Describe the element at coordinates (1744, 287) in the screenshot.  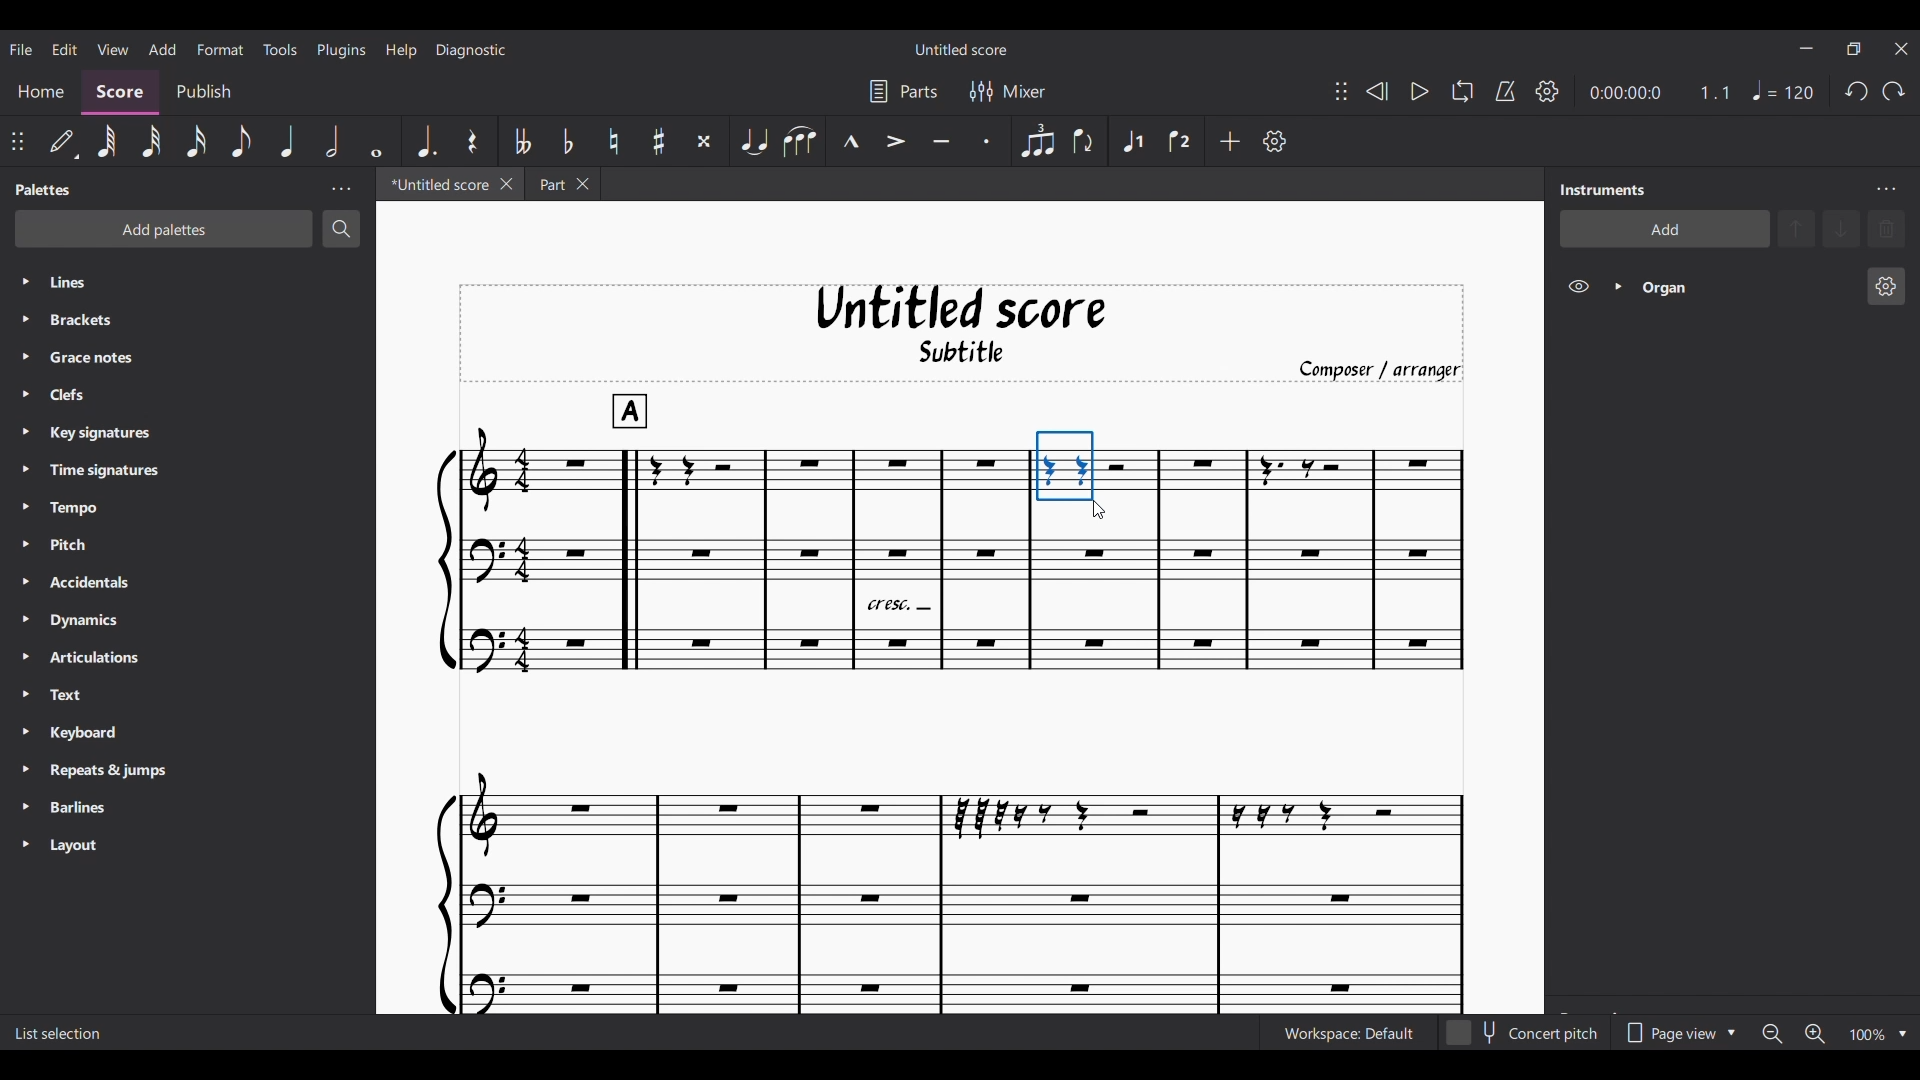
I see `Organ instrument` at that location.